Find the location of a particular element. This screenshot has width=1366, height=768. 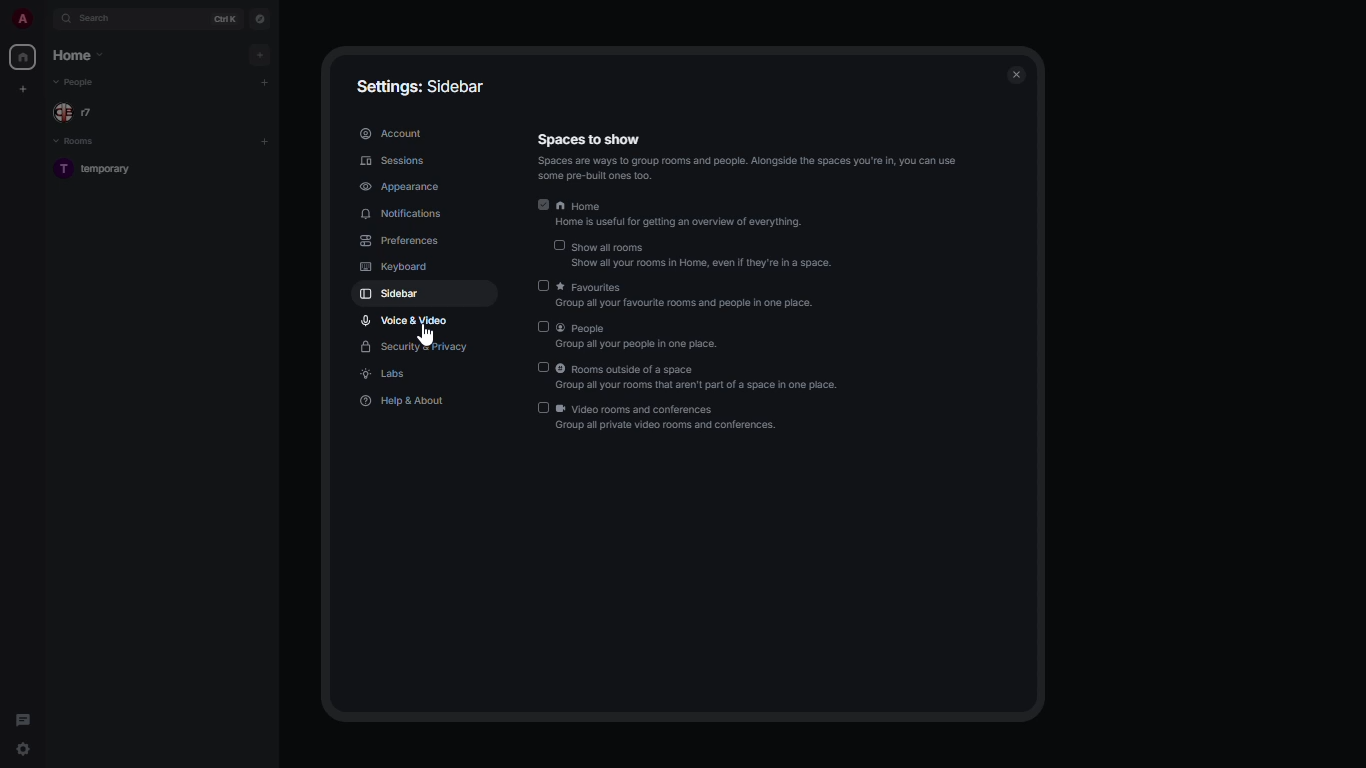

profile is located at coordinates (22, 19).